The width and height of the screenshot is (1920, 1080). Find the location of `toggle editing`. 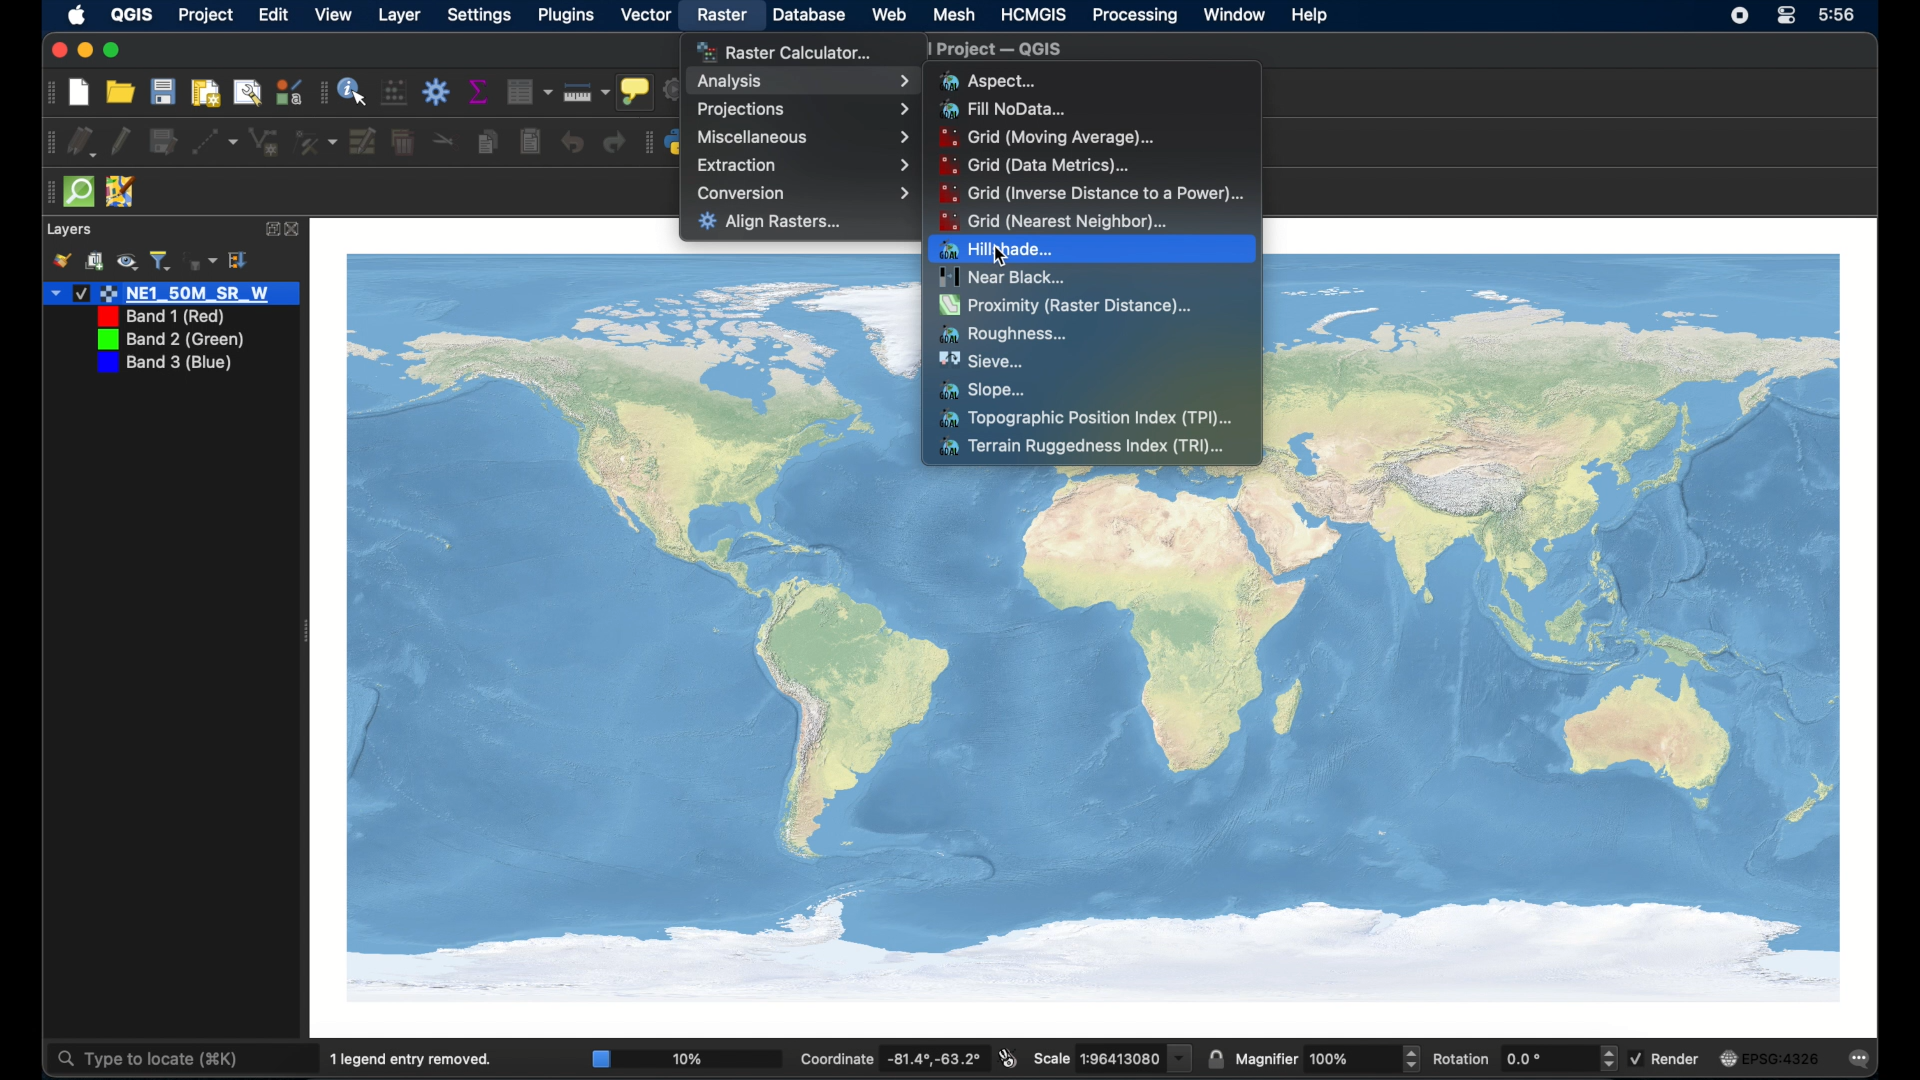

toggle editing is located at coordinates (121, 141).